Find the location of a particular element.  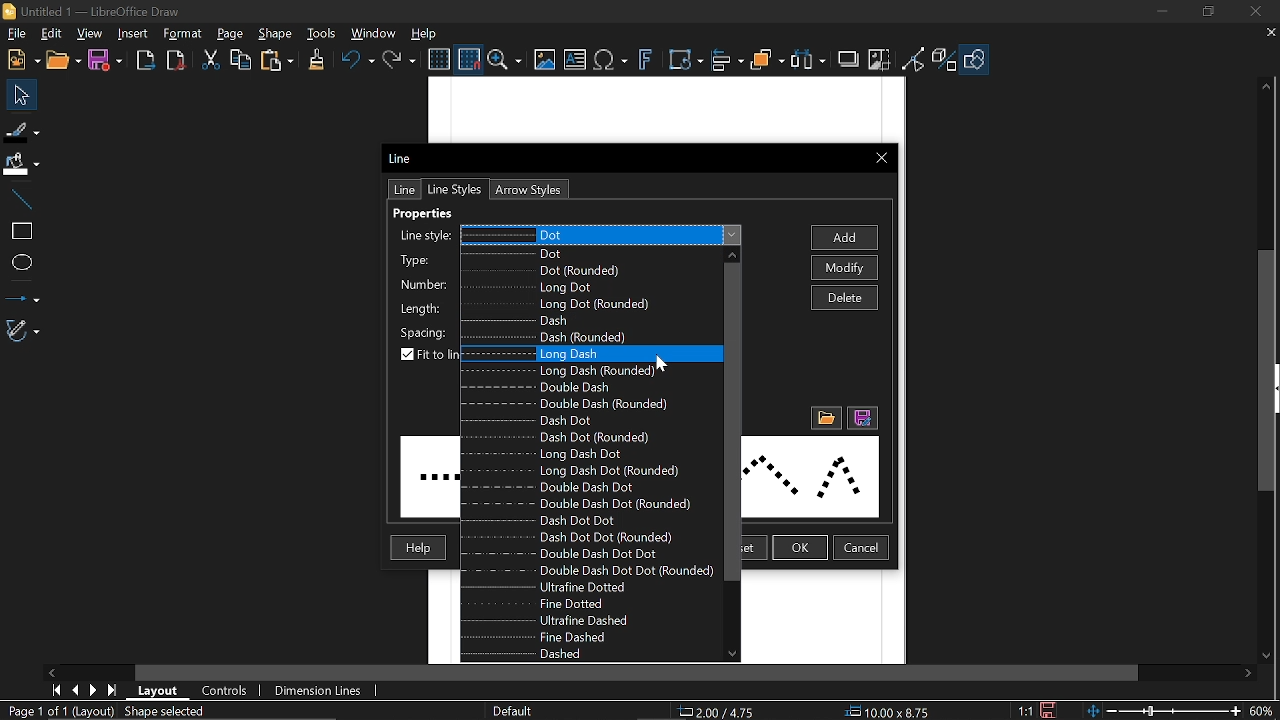

Move is located at coordinates (17, 94).